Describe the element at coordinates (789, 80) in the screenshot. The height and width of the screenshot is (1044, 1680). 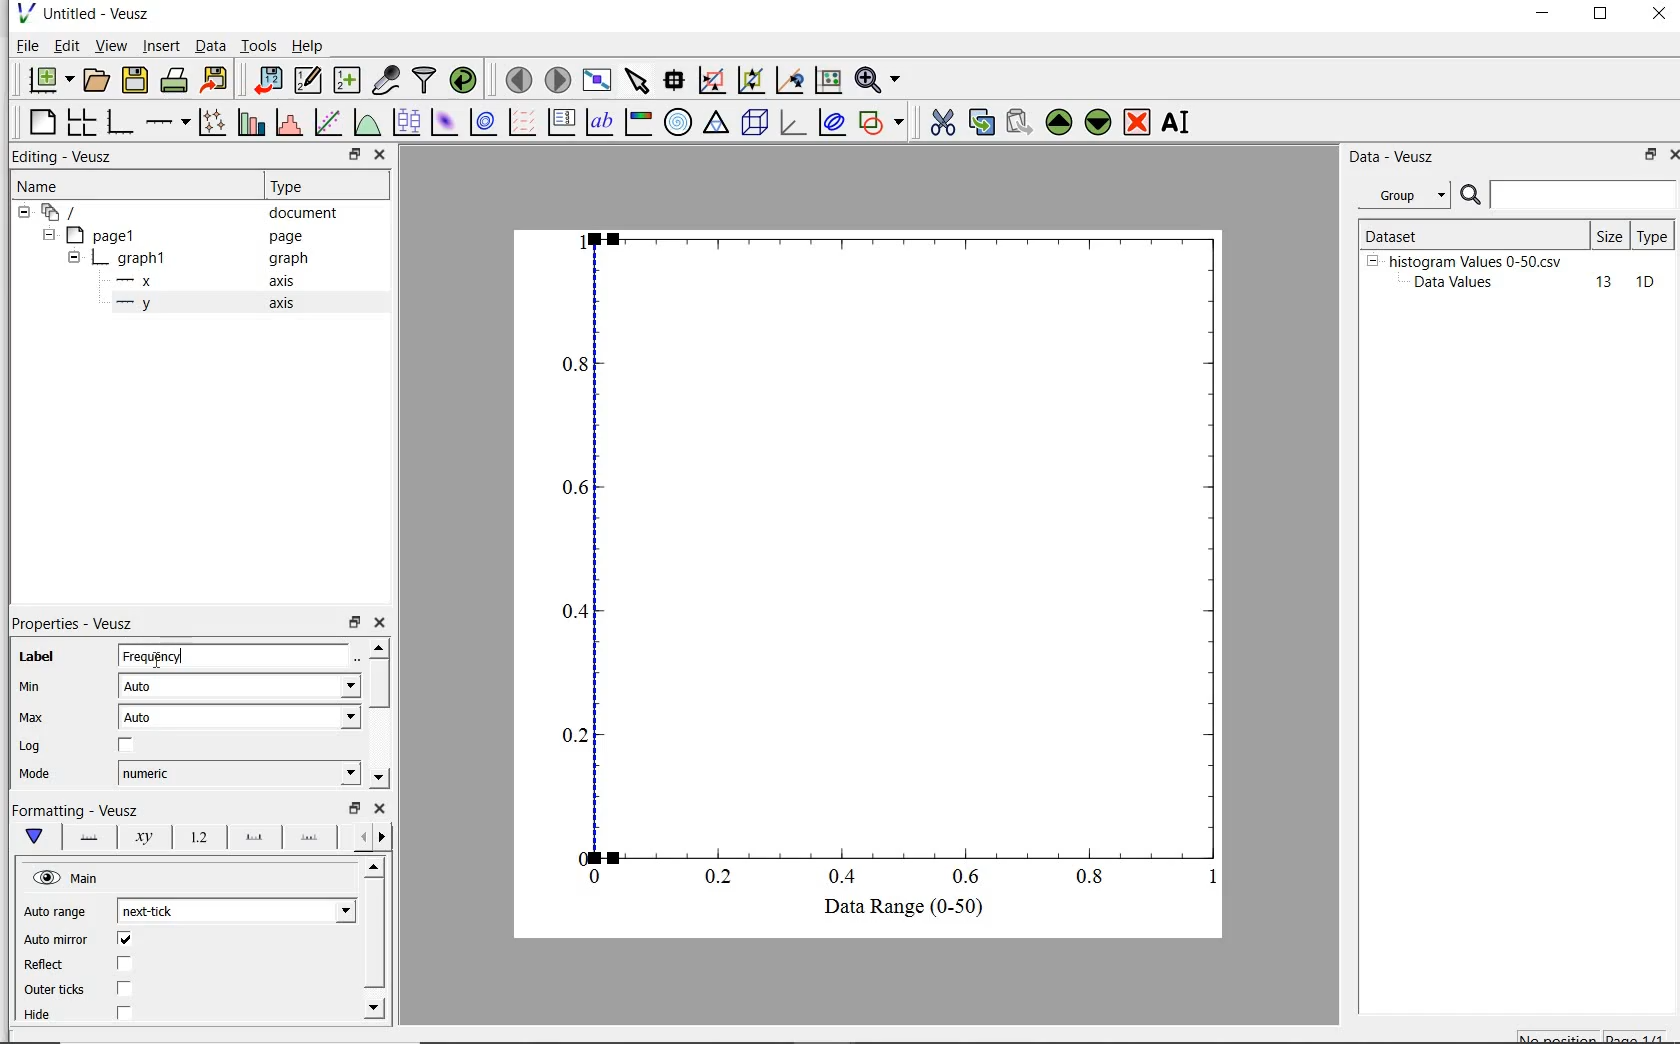
I see `click to zoom out on graph axes` at that location.